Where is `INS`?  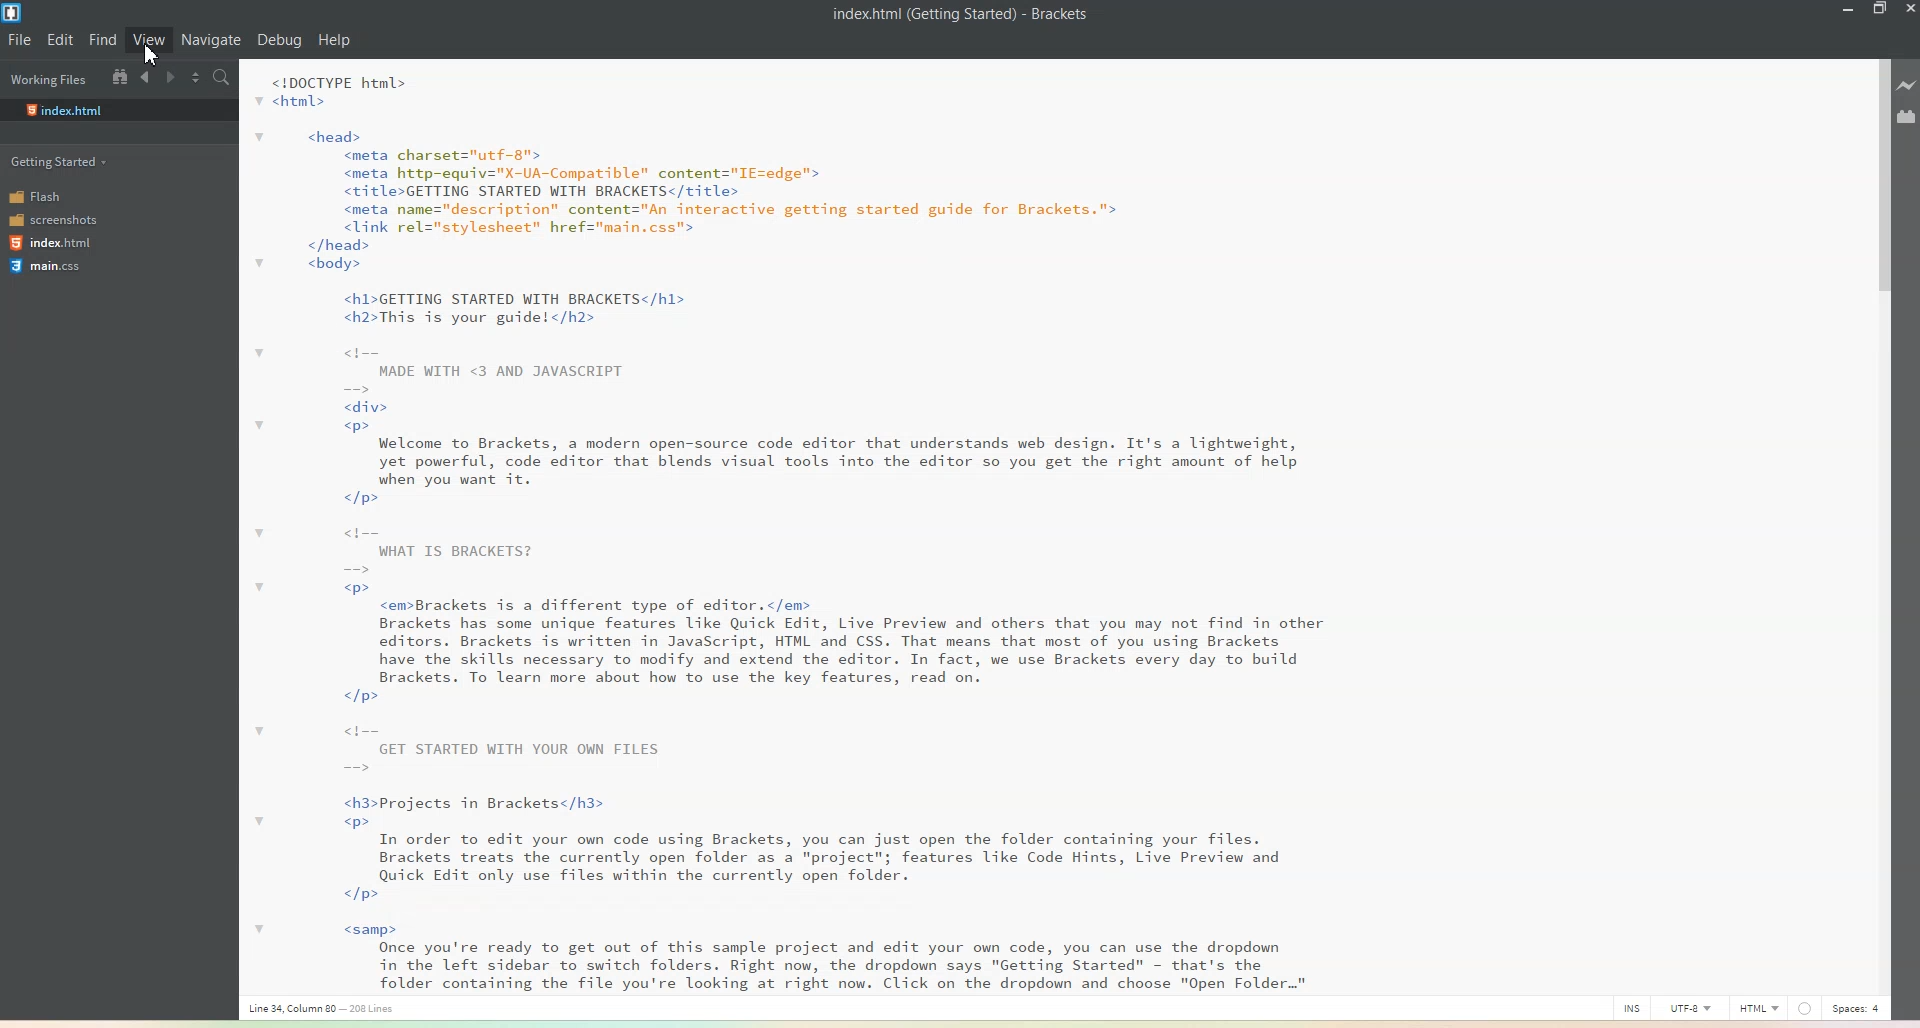
INS is located at coordinates (1632, 1007).